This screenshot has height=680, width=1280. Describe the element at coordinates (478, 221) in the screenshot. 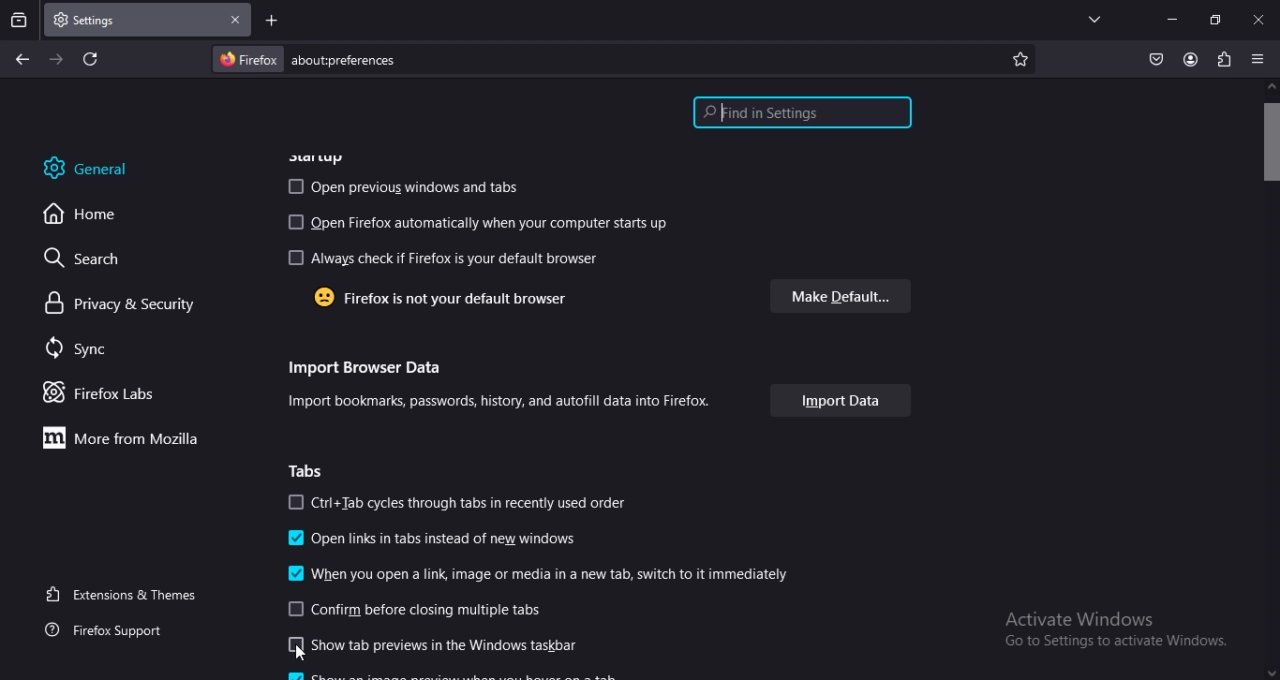

I see `open firefox automtically when computer startup` at that location.